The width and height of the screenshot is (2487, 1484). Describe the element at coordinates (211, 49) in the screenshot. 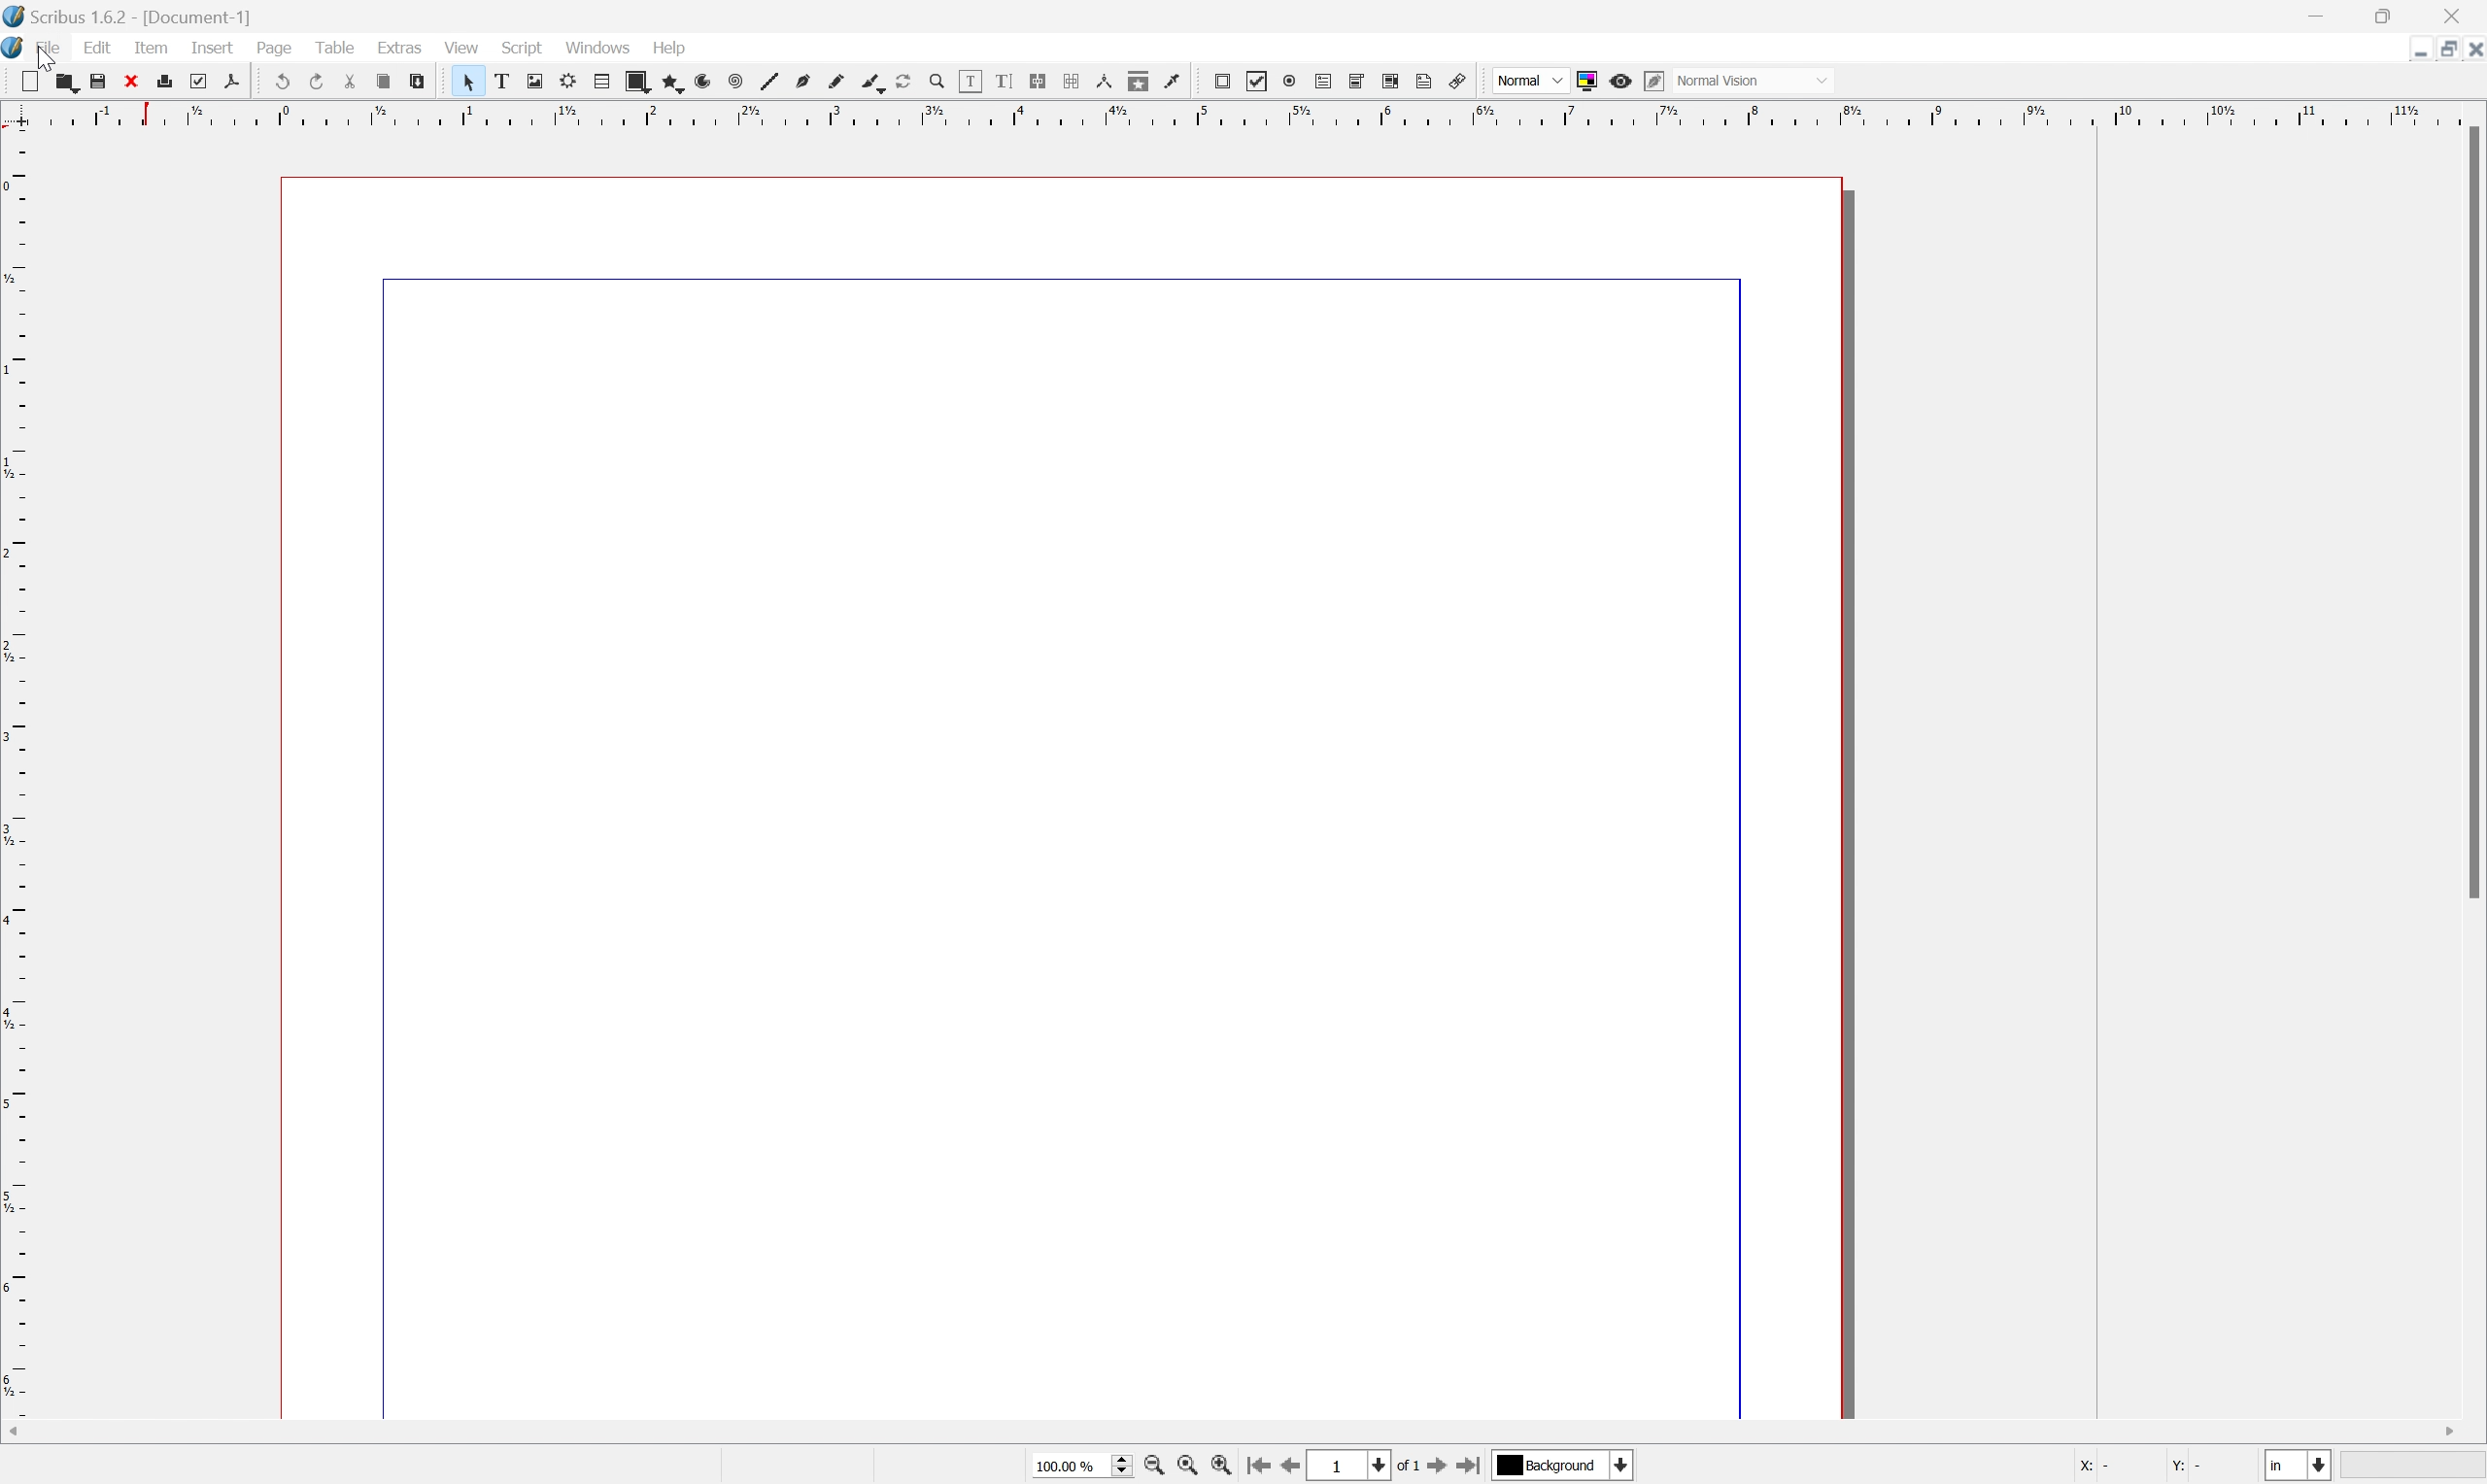

I see `Insert` at that location.